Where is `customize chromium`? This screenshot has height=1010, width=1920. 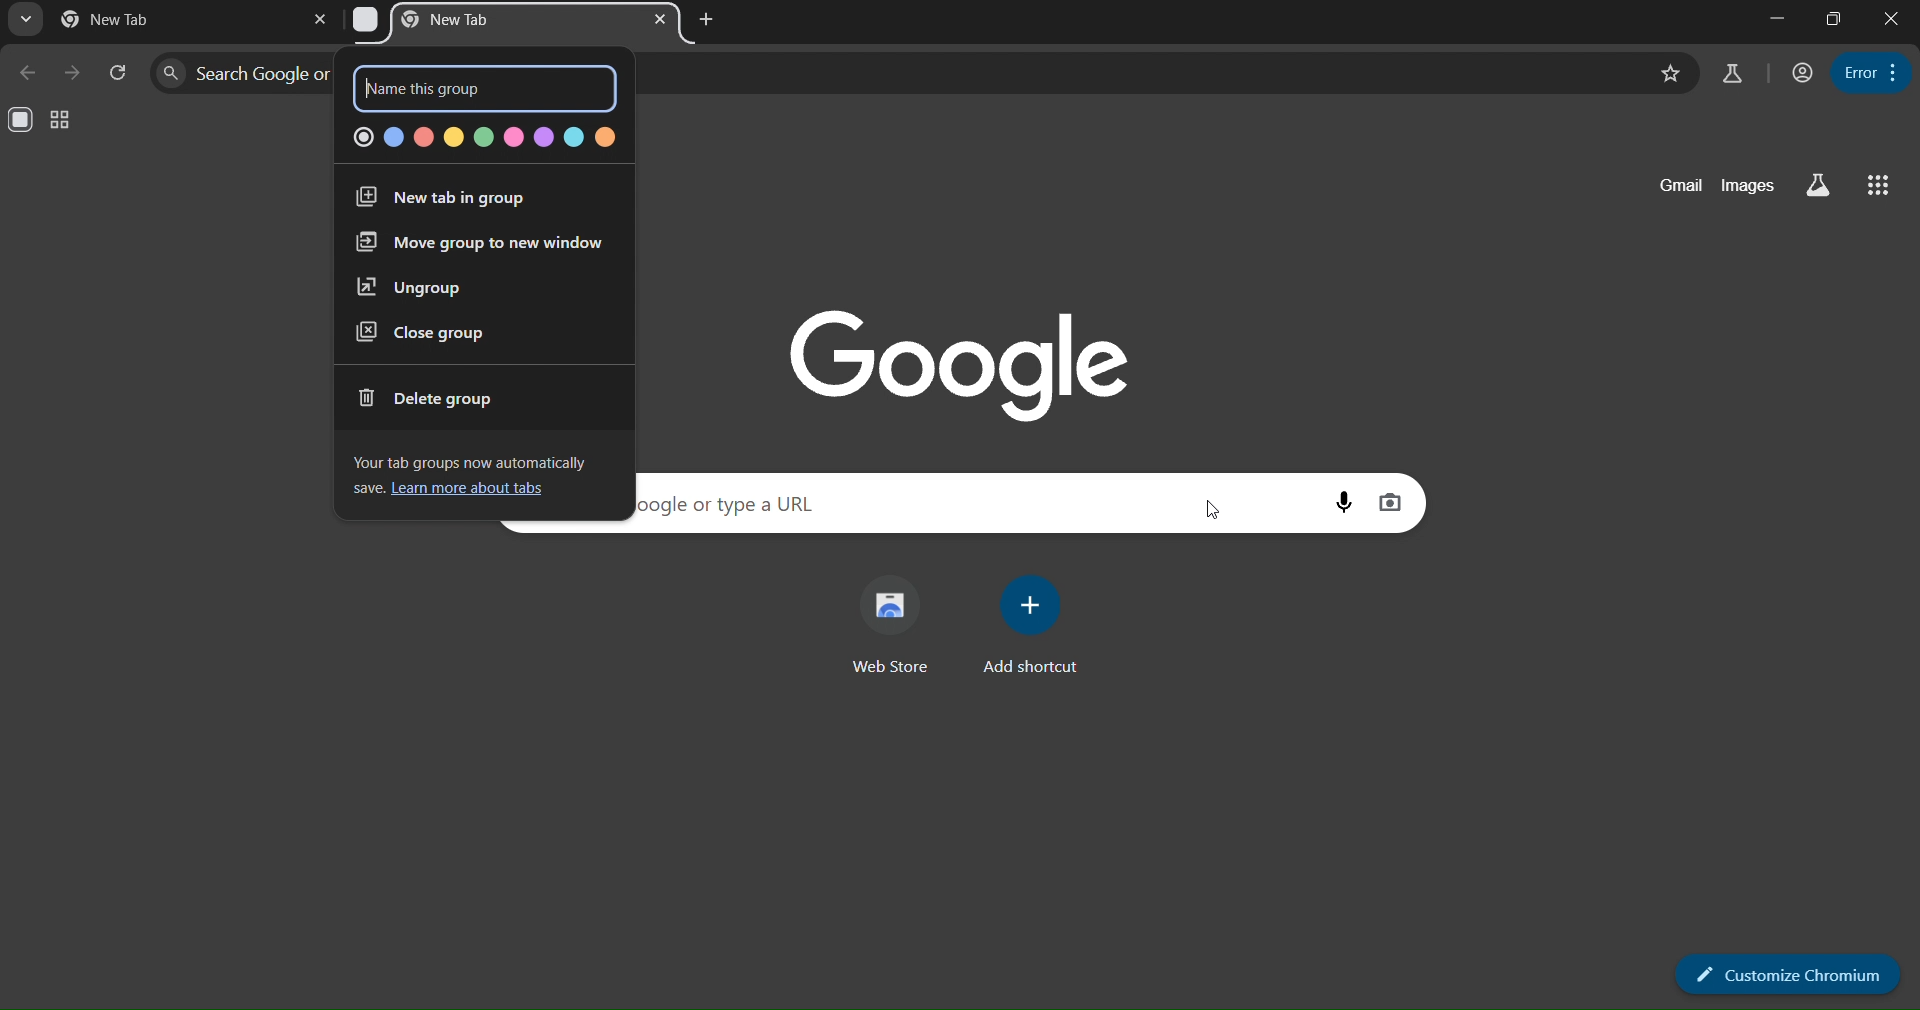
customize chromium is located at coordinates (1786, 975).